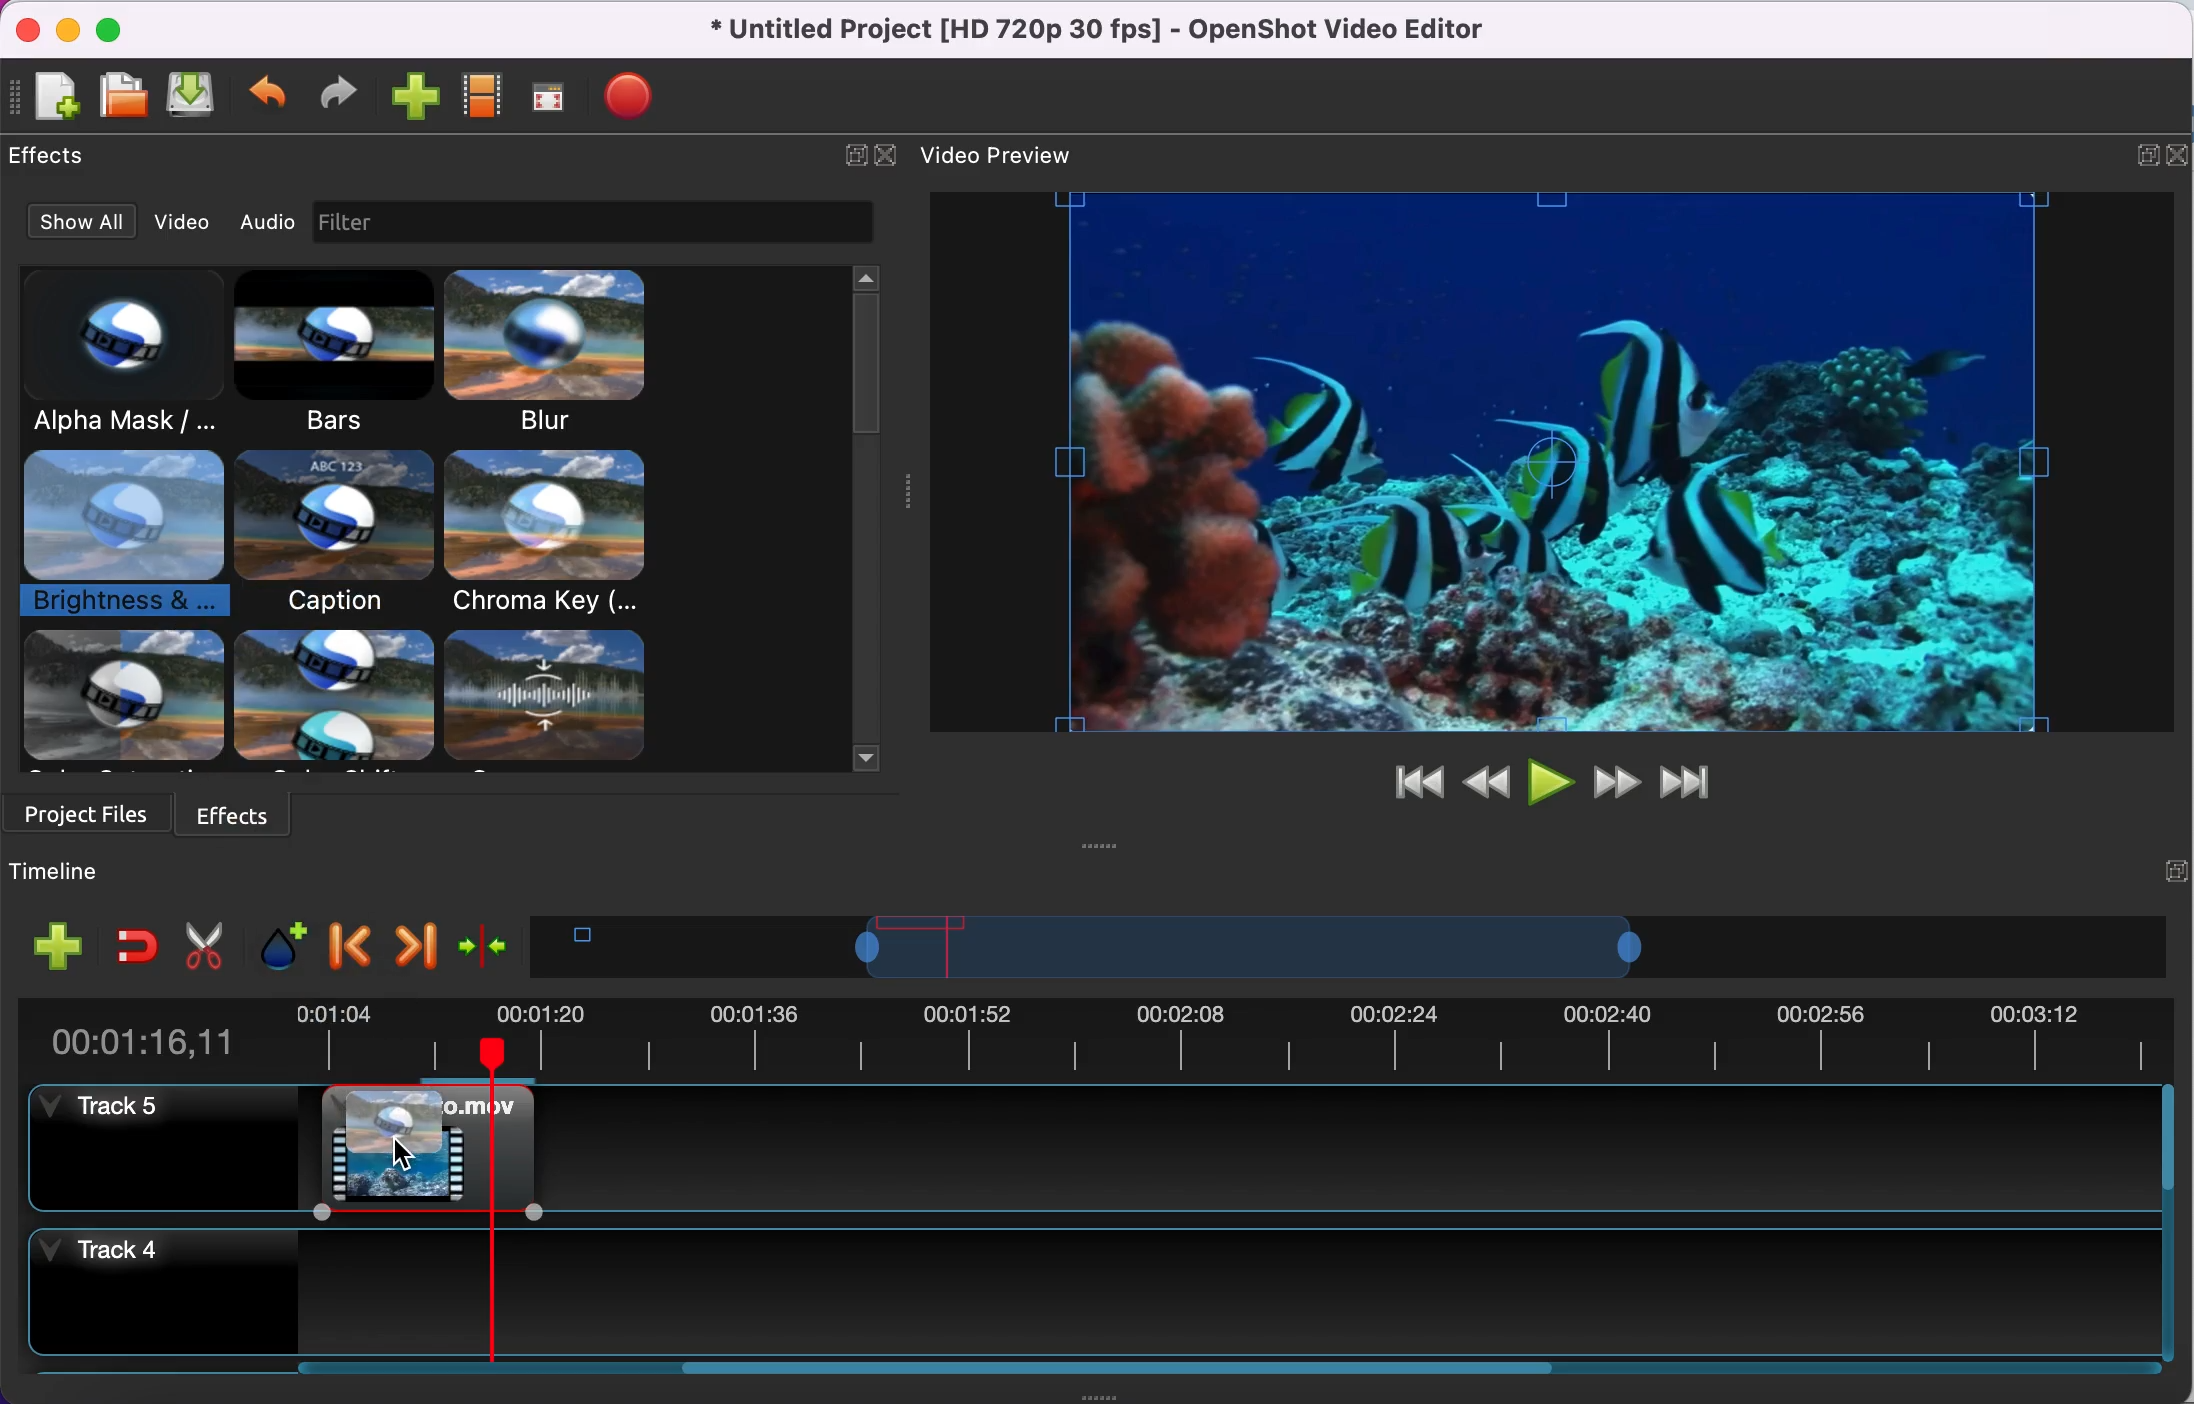  I want to click on title - • Untitled Project [HD 720p 30 fps] - OpenShot Video Editor, so click(1087, 30).